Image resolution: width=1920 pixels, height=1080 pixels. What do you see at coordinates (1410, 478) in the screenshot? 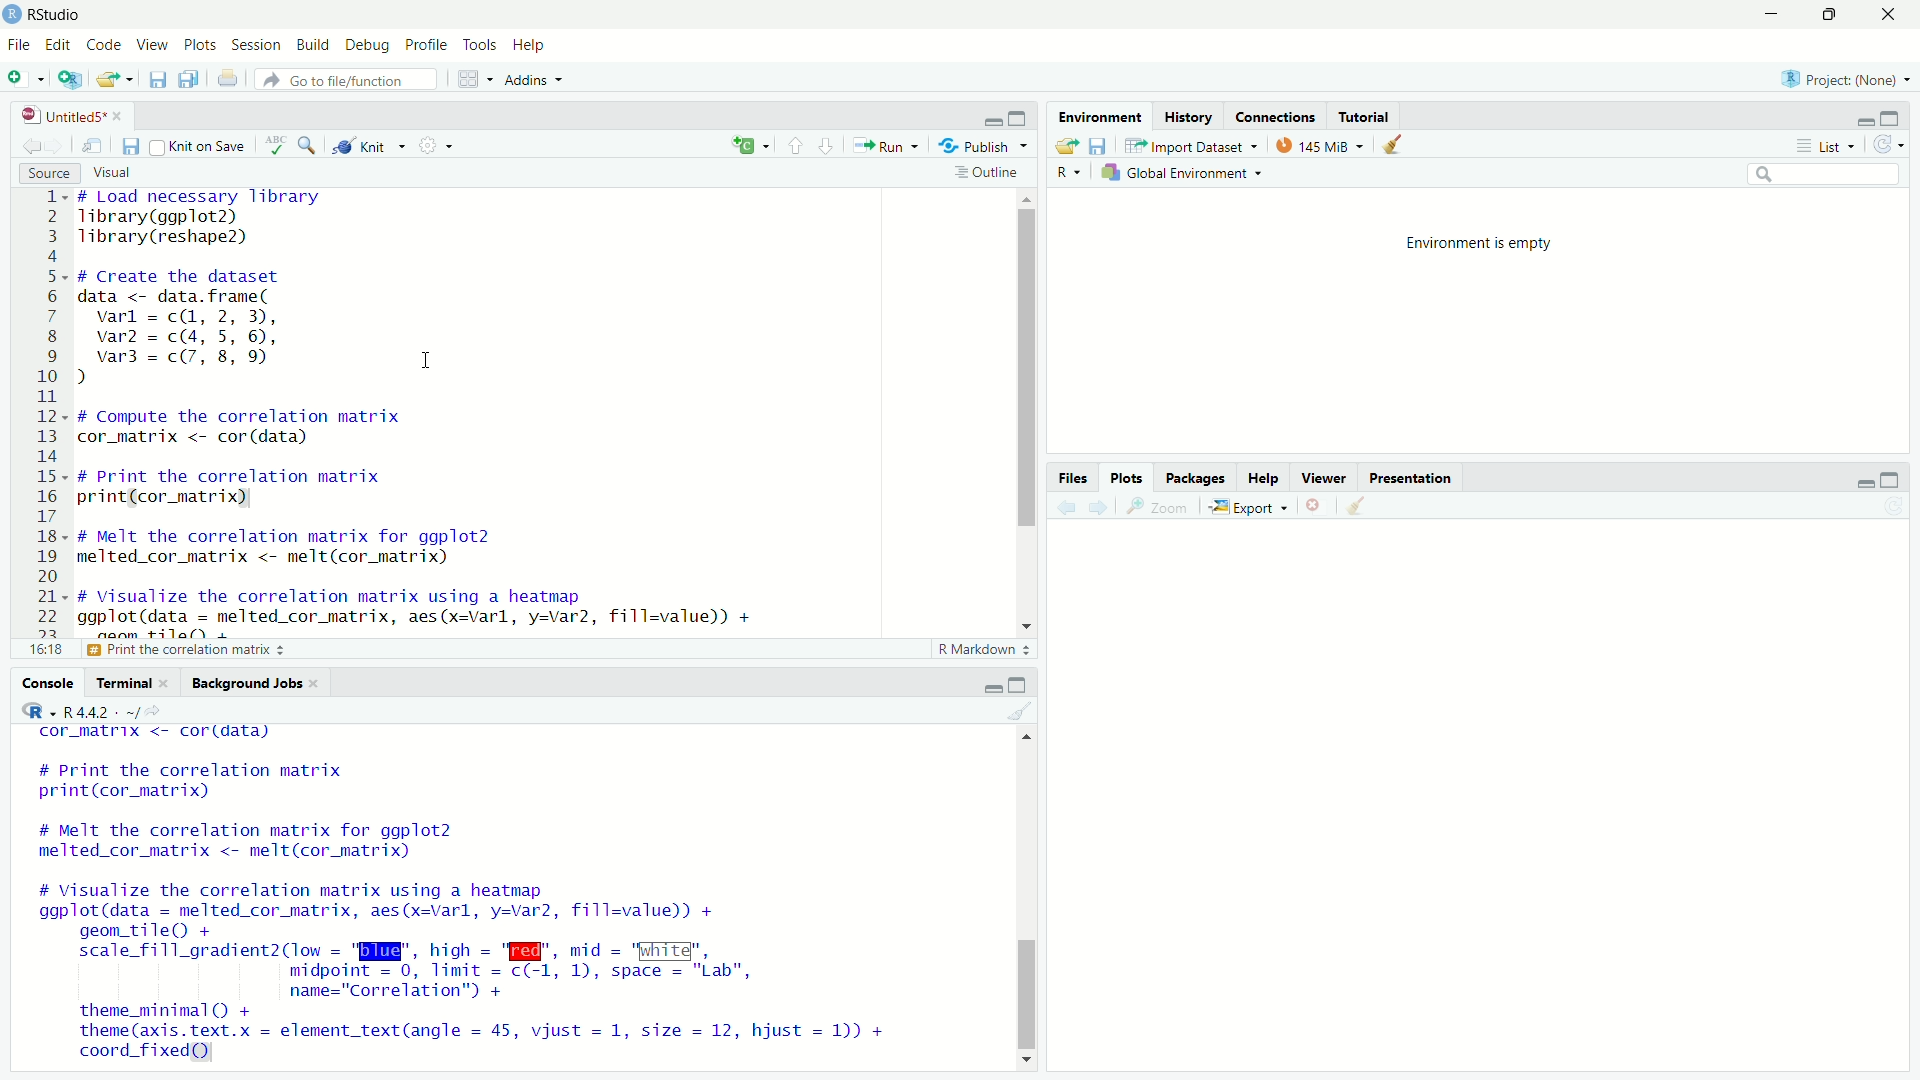
I see `presentation` at bounding box center [1410, 478].